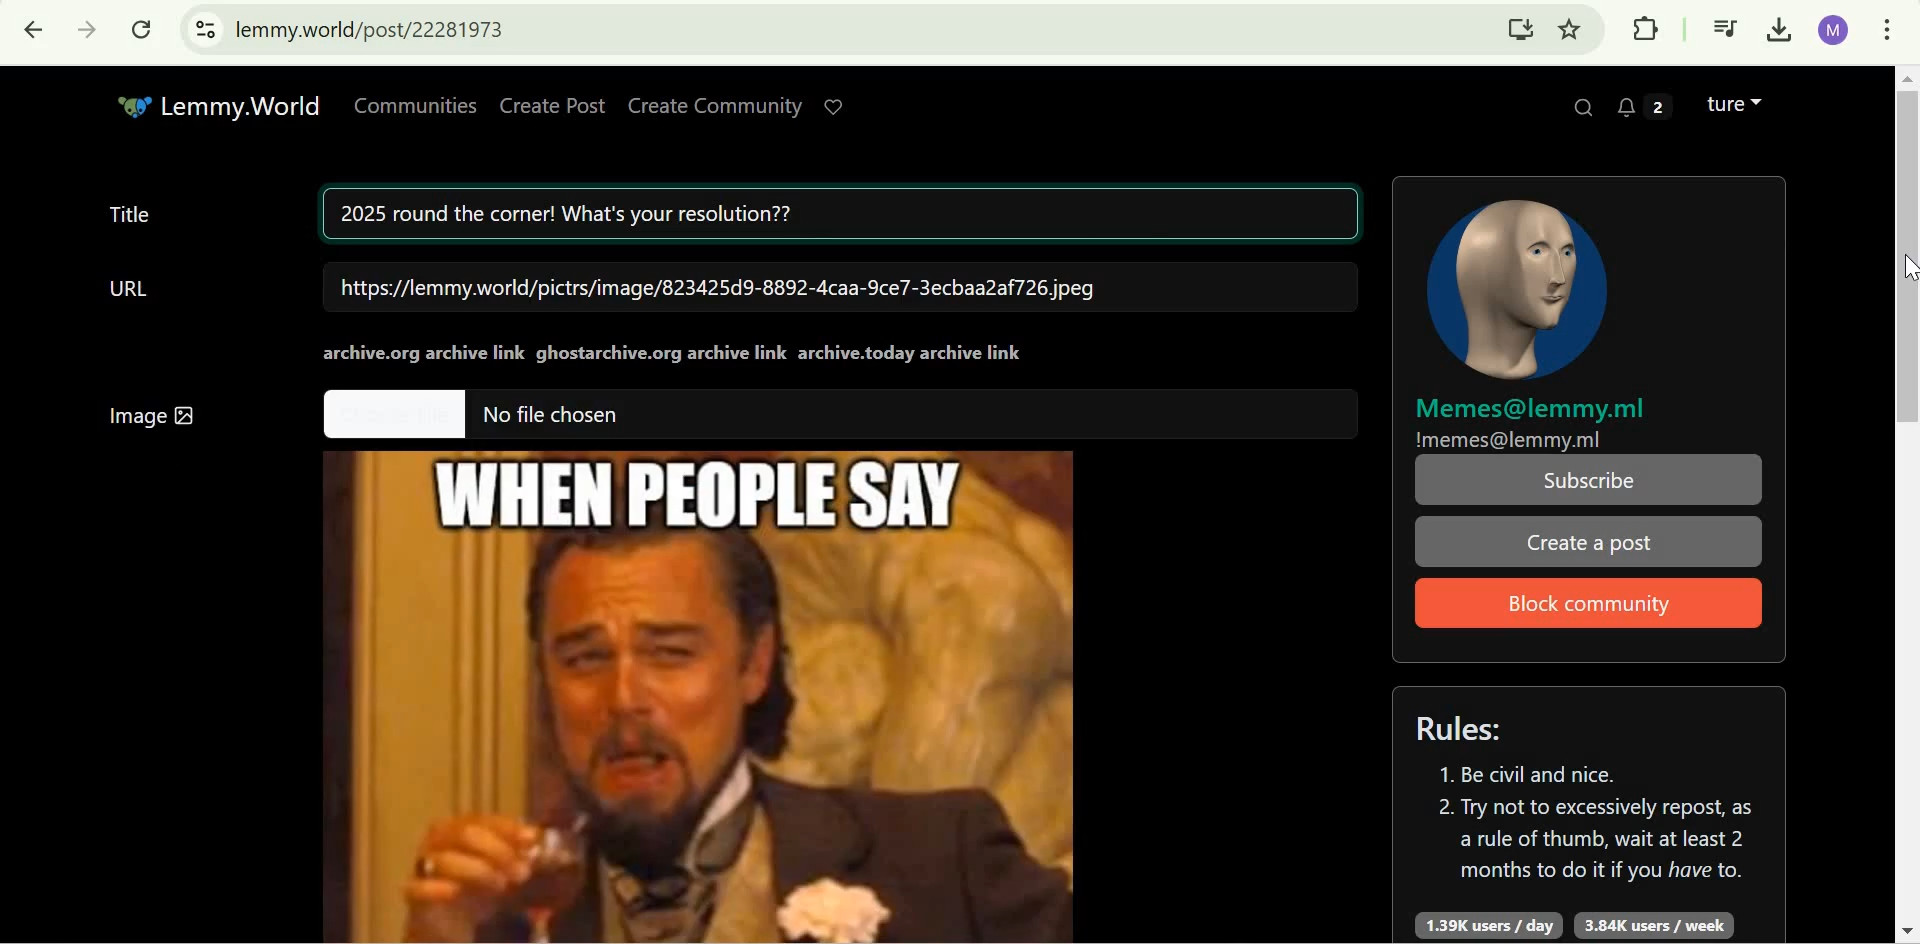 This screenshot has height=944, width=1920. What do you see at coordinates (845, 216) in the screenshot?
I see `2025 round the corner! What's your resolution??` at bounding box center [845, 216].